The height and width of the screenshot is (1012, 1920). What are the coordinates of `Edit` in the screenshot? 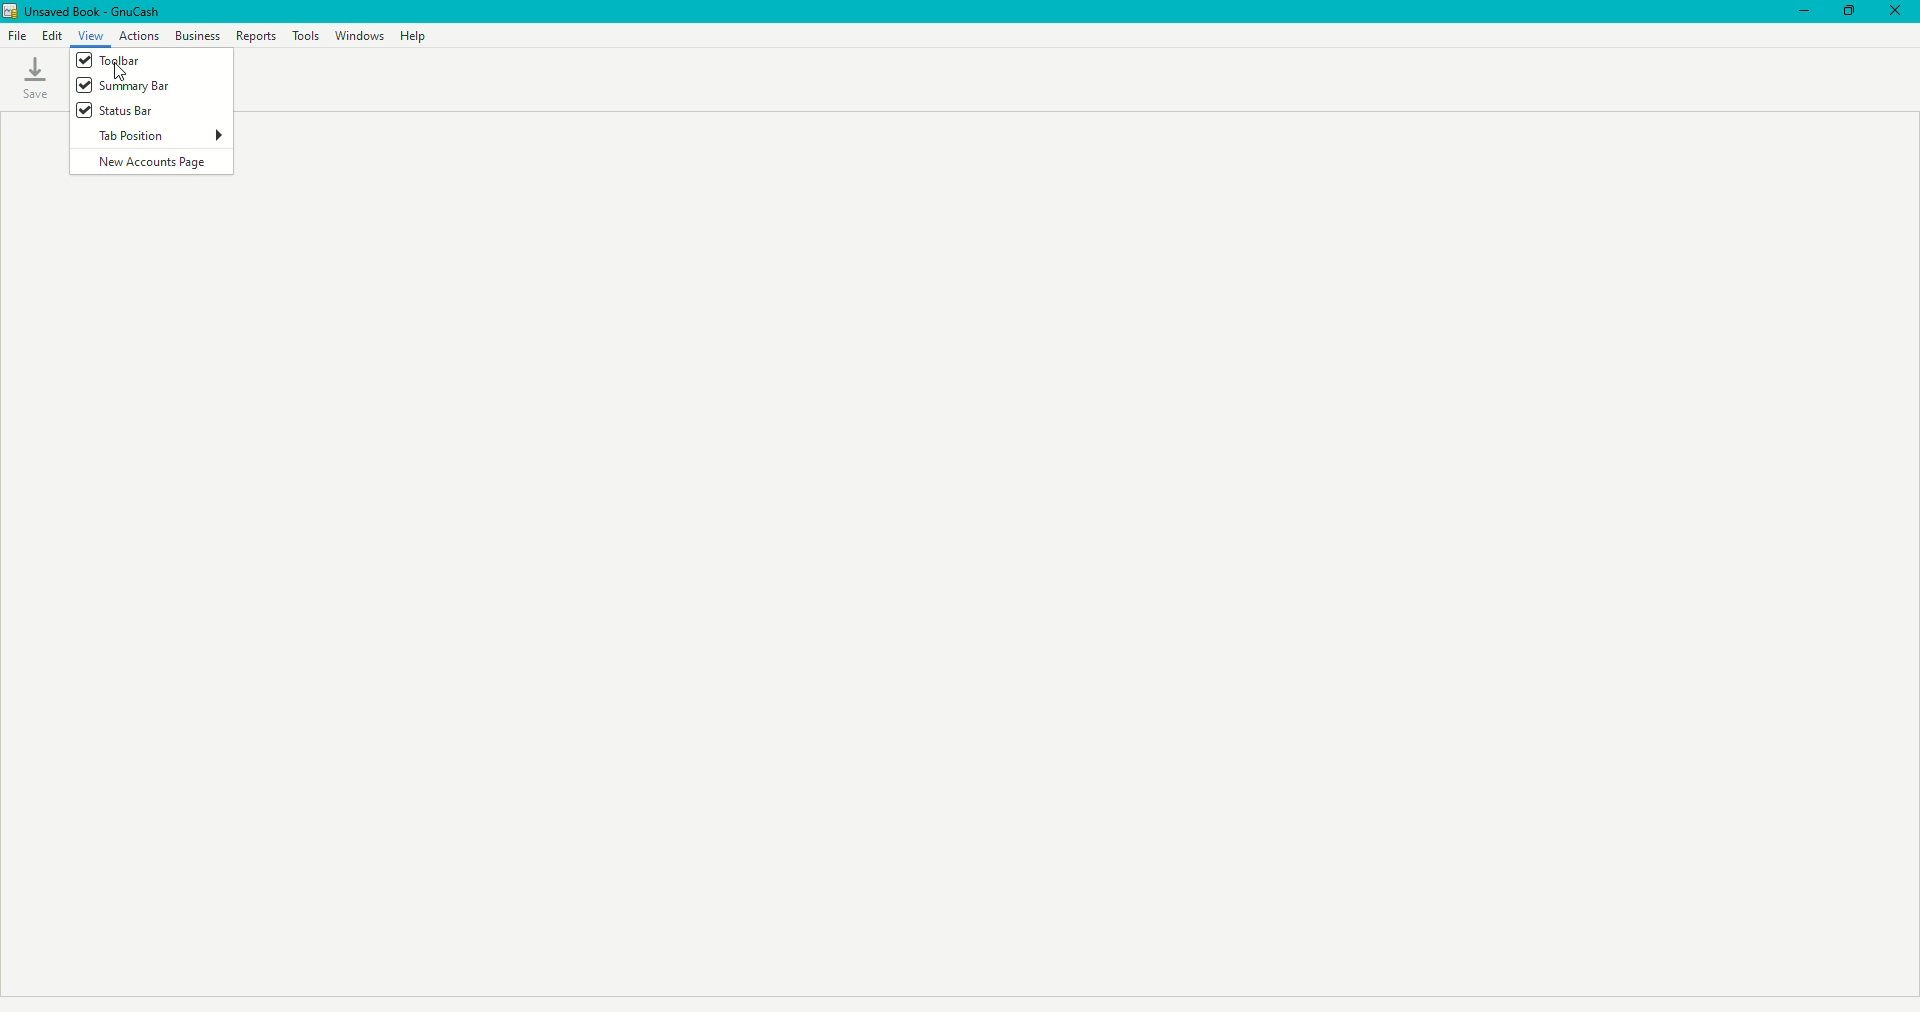 It's located at (51, 35).